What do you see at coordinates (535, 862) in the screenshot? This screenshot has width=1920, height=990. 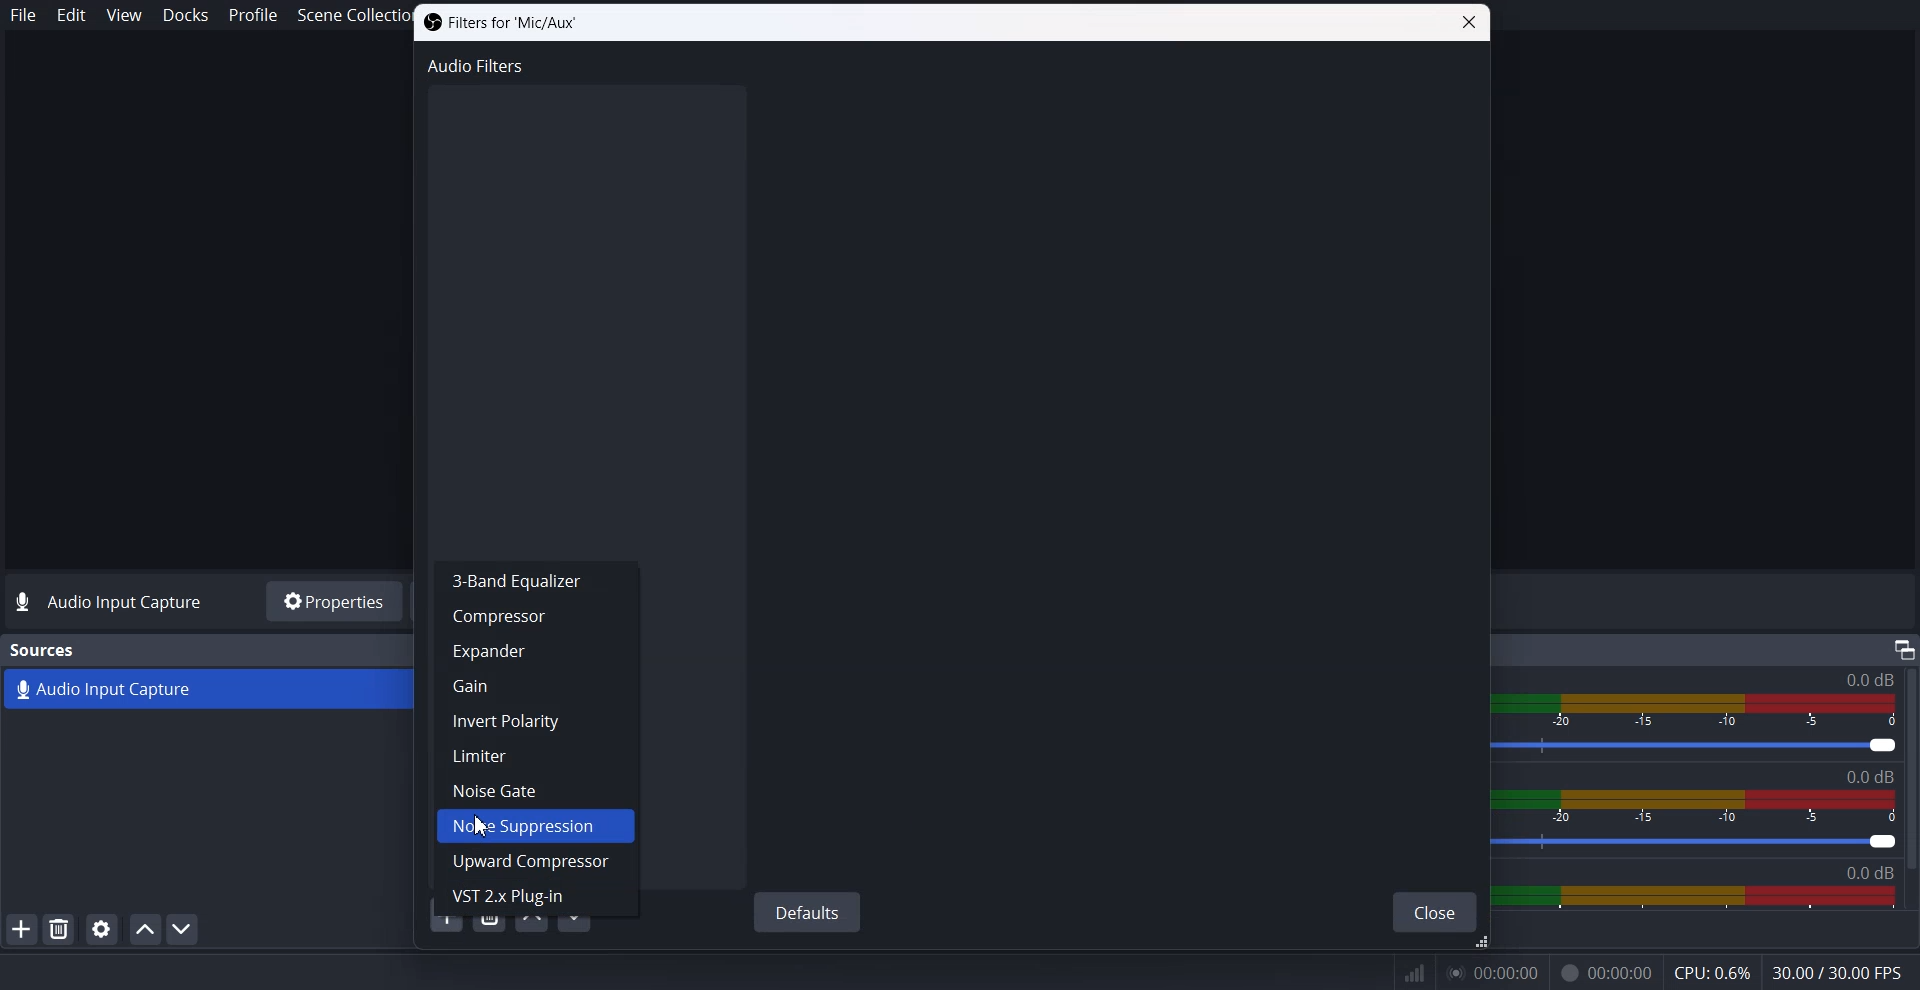 I see `Upward Compressor` at bounding box center [535, 862].